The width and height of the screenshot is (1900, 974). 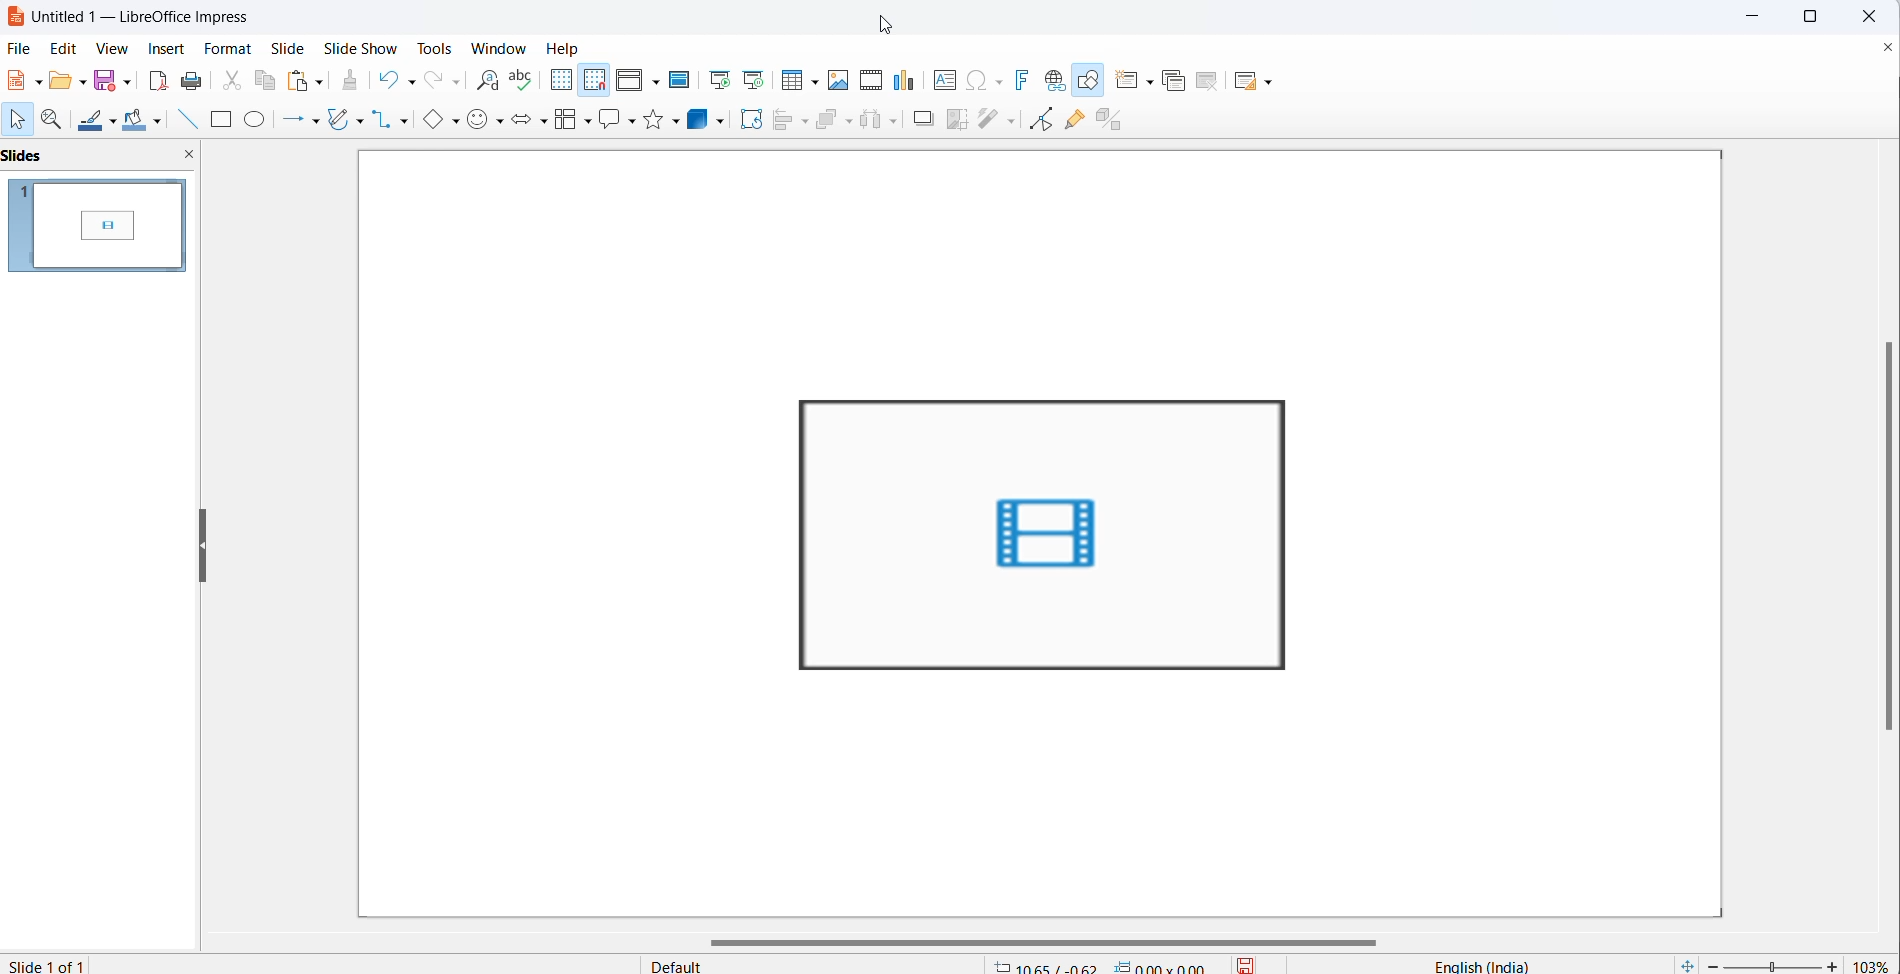 I want to click on toggle extrusion, so click(x=1112, y=123).